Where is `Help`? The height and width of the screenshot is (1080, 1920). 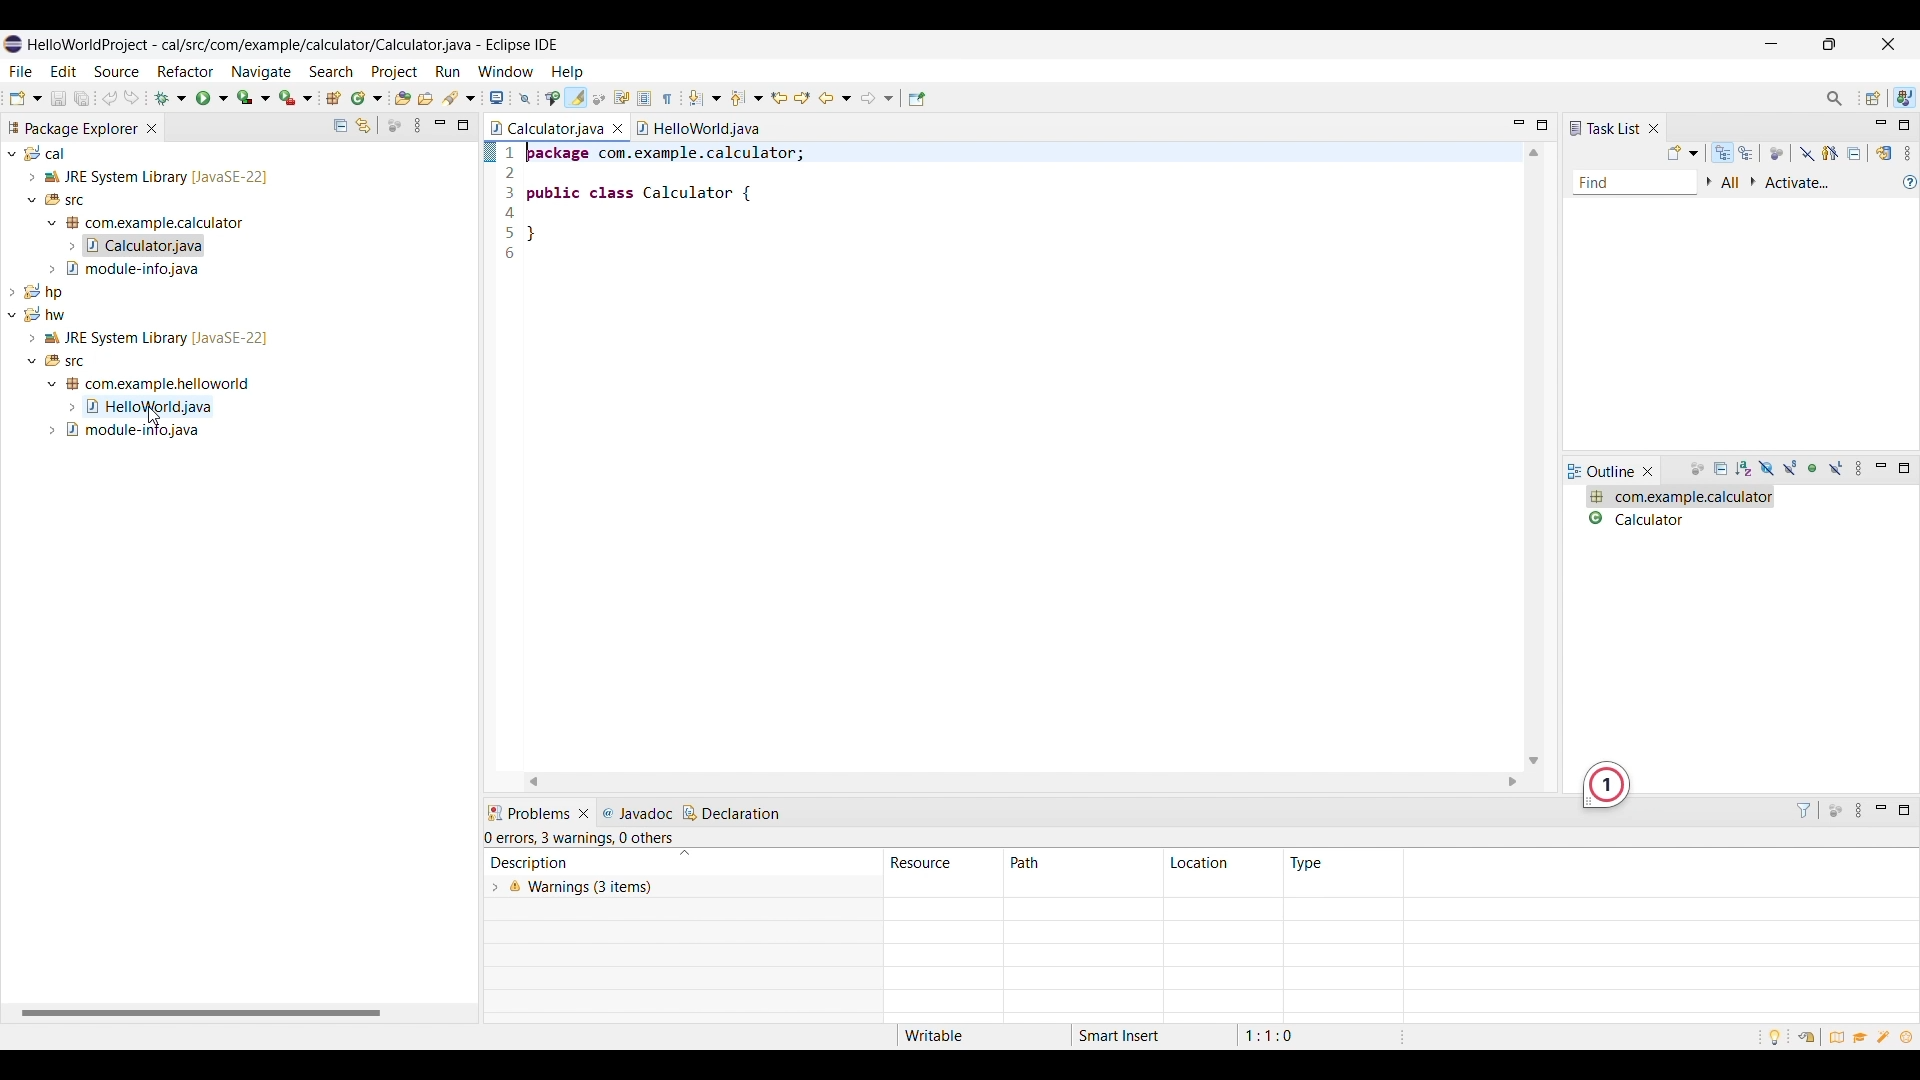 Help is located at coordinates (569, 72).